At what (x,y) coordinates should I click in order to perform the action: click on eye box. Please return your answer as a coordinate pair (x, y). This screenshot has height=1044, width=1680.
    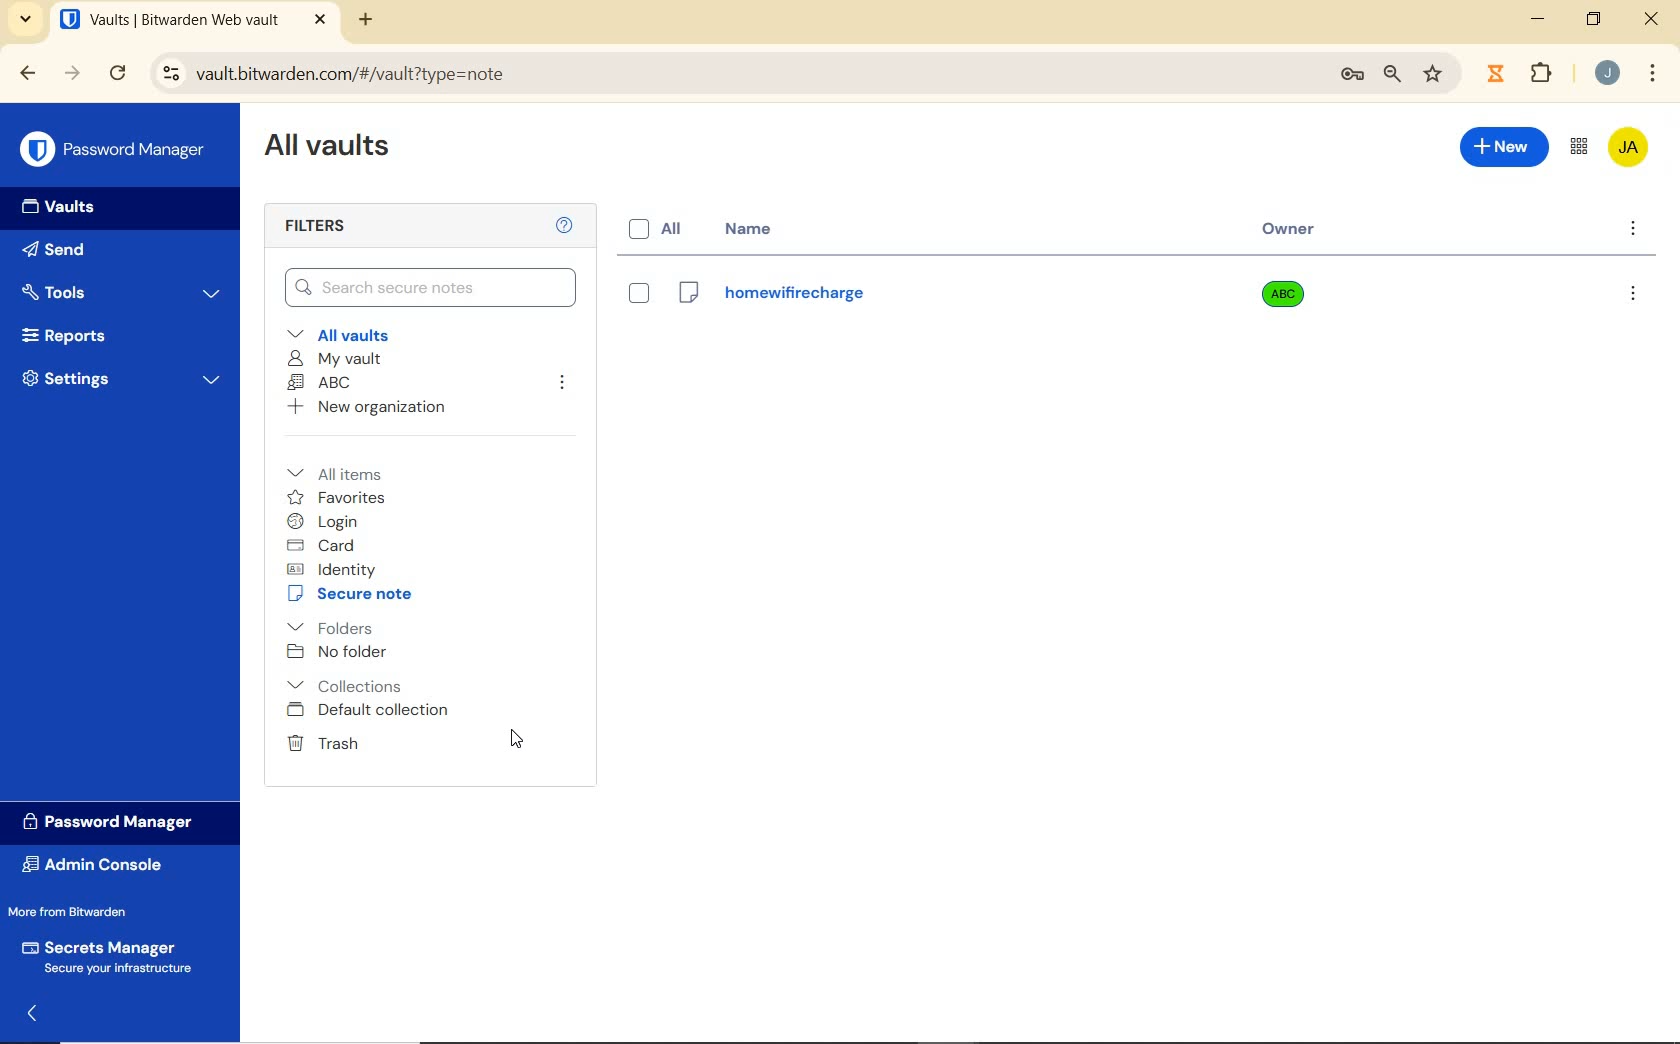
    Looking at the image, I should click on (637, 293).